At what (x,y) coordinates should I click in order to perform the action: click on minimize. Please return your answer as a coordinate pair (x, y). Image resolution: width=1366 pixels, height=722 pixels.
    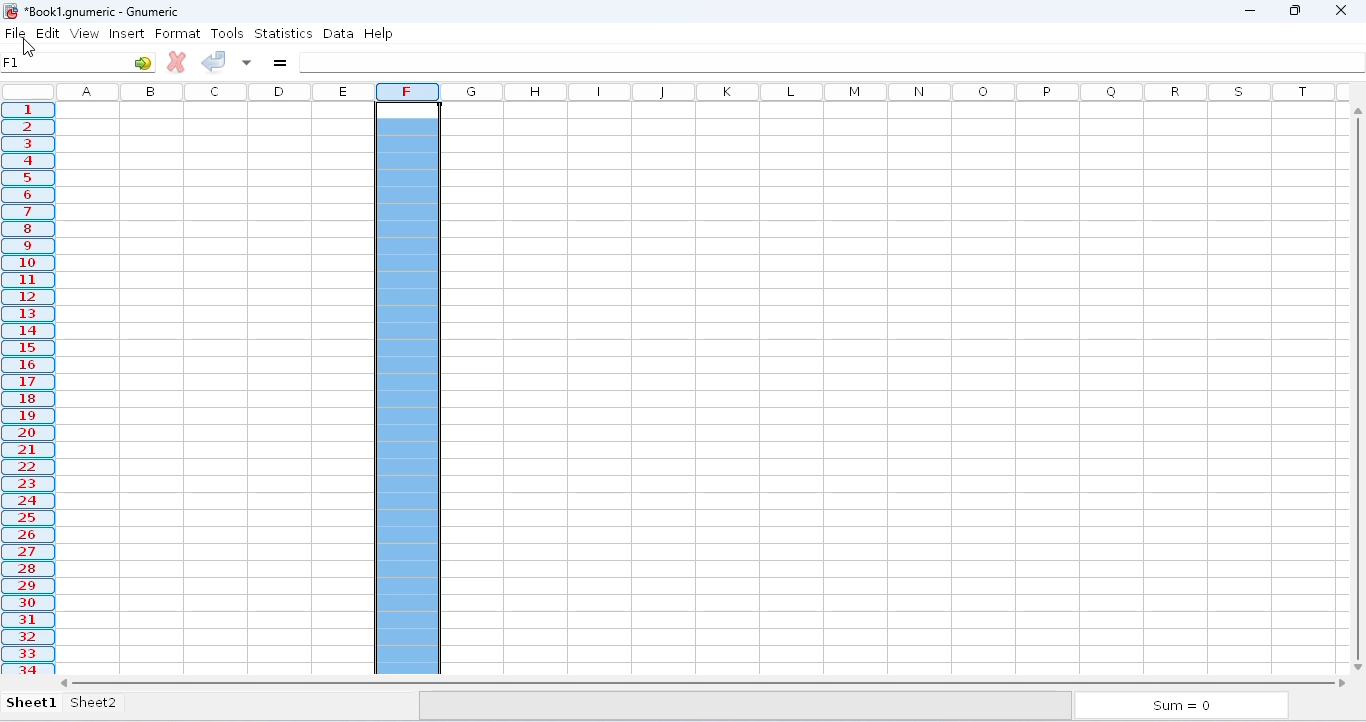
    Looking at the image, I should click on (1249, 10).